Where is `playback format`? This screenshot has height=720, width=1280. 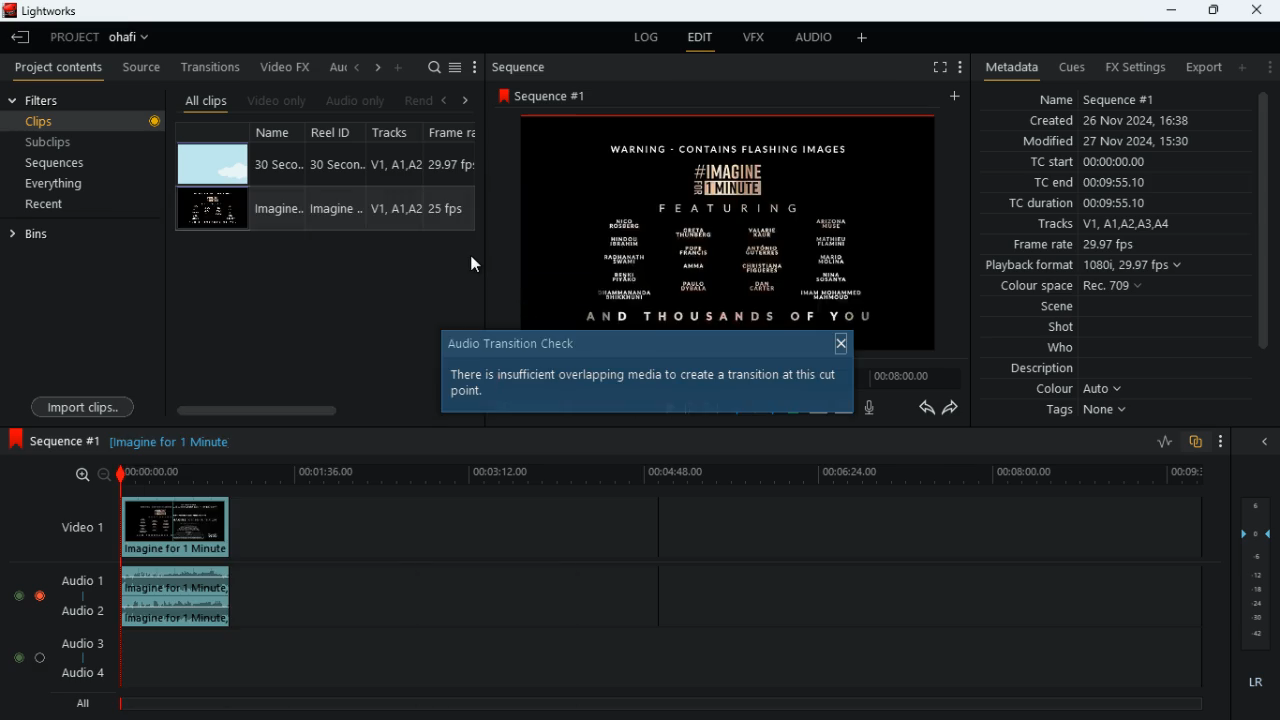 playback format is located at coordinates (1090, 267).